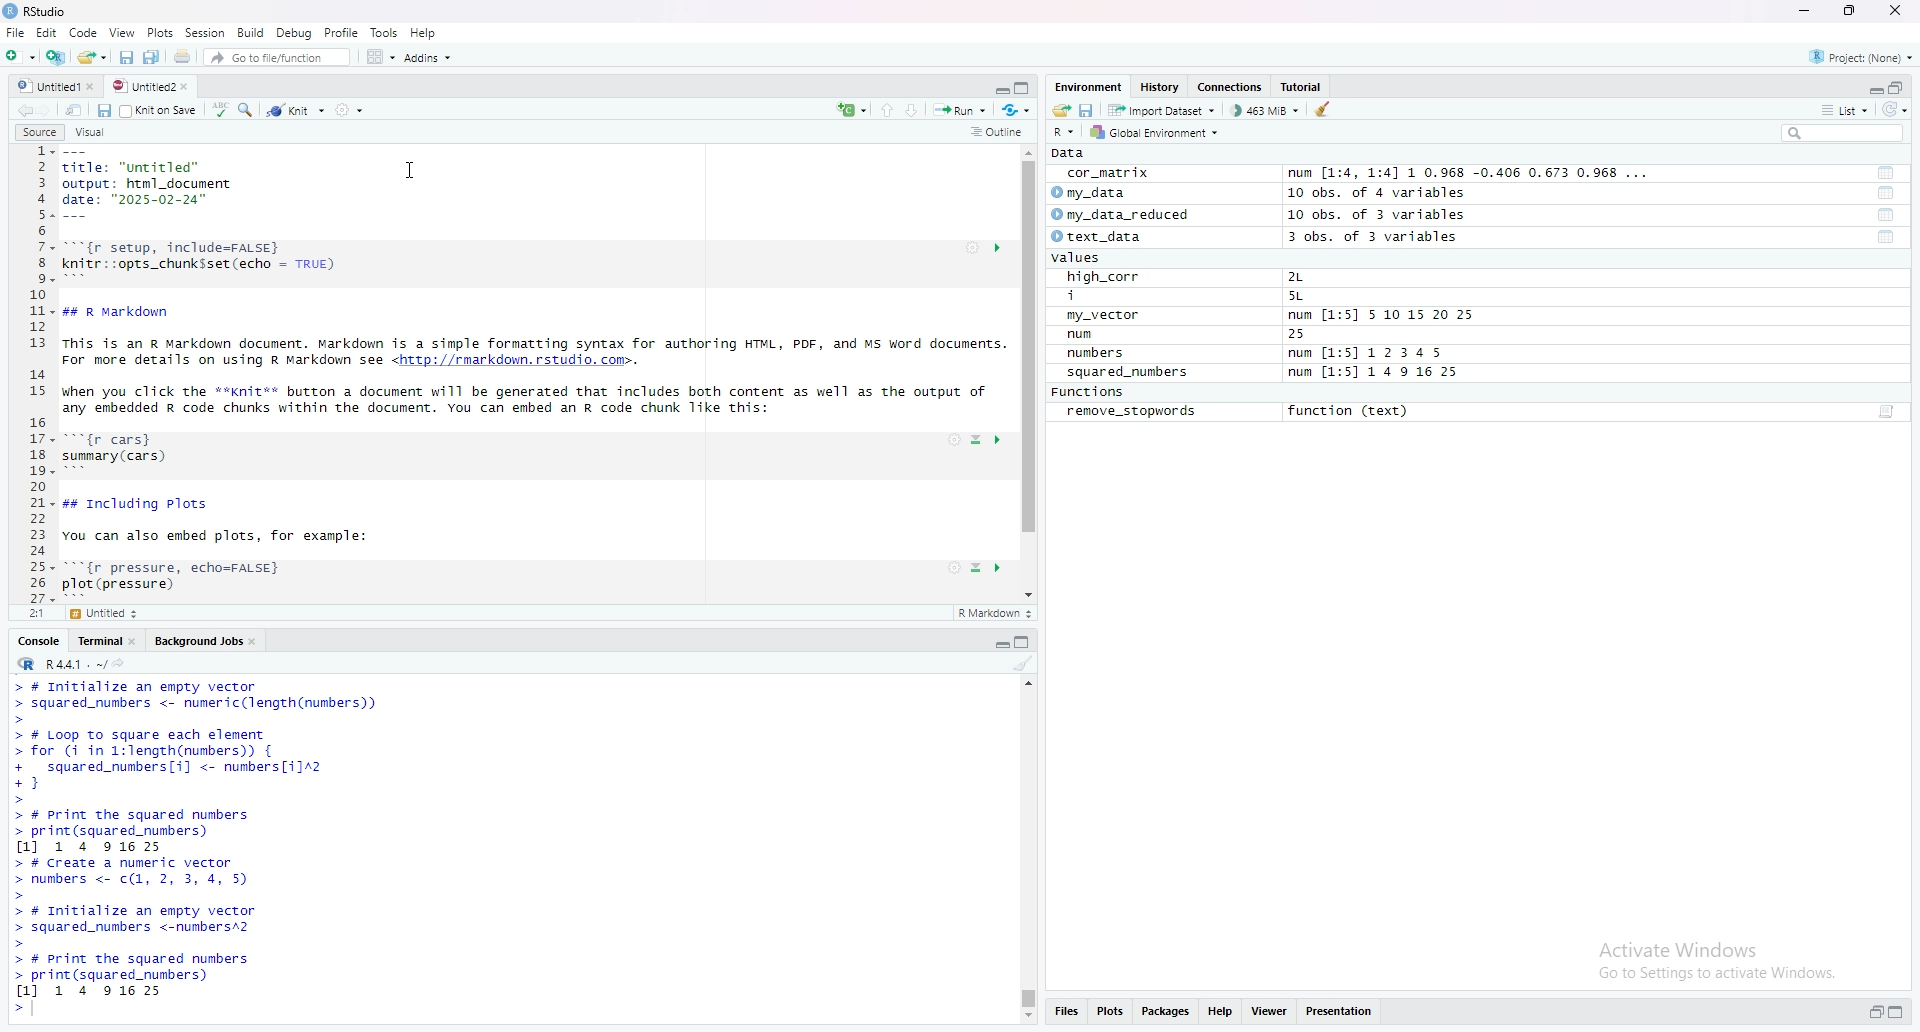 The width and height of the screenshot is (1920, 1032). Describe the element at coordinates (1846, 133) in the screenshot. I see `search` at that location.